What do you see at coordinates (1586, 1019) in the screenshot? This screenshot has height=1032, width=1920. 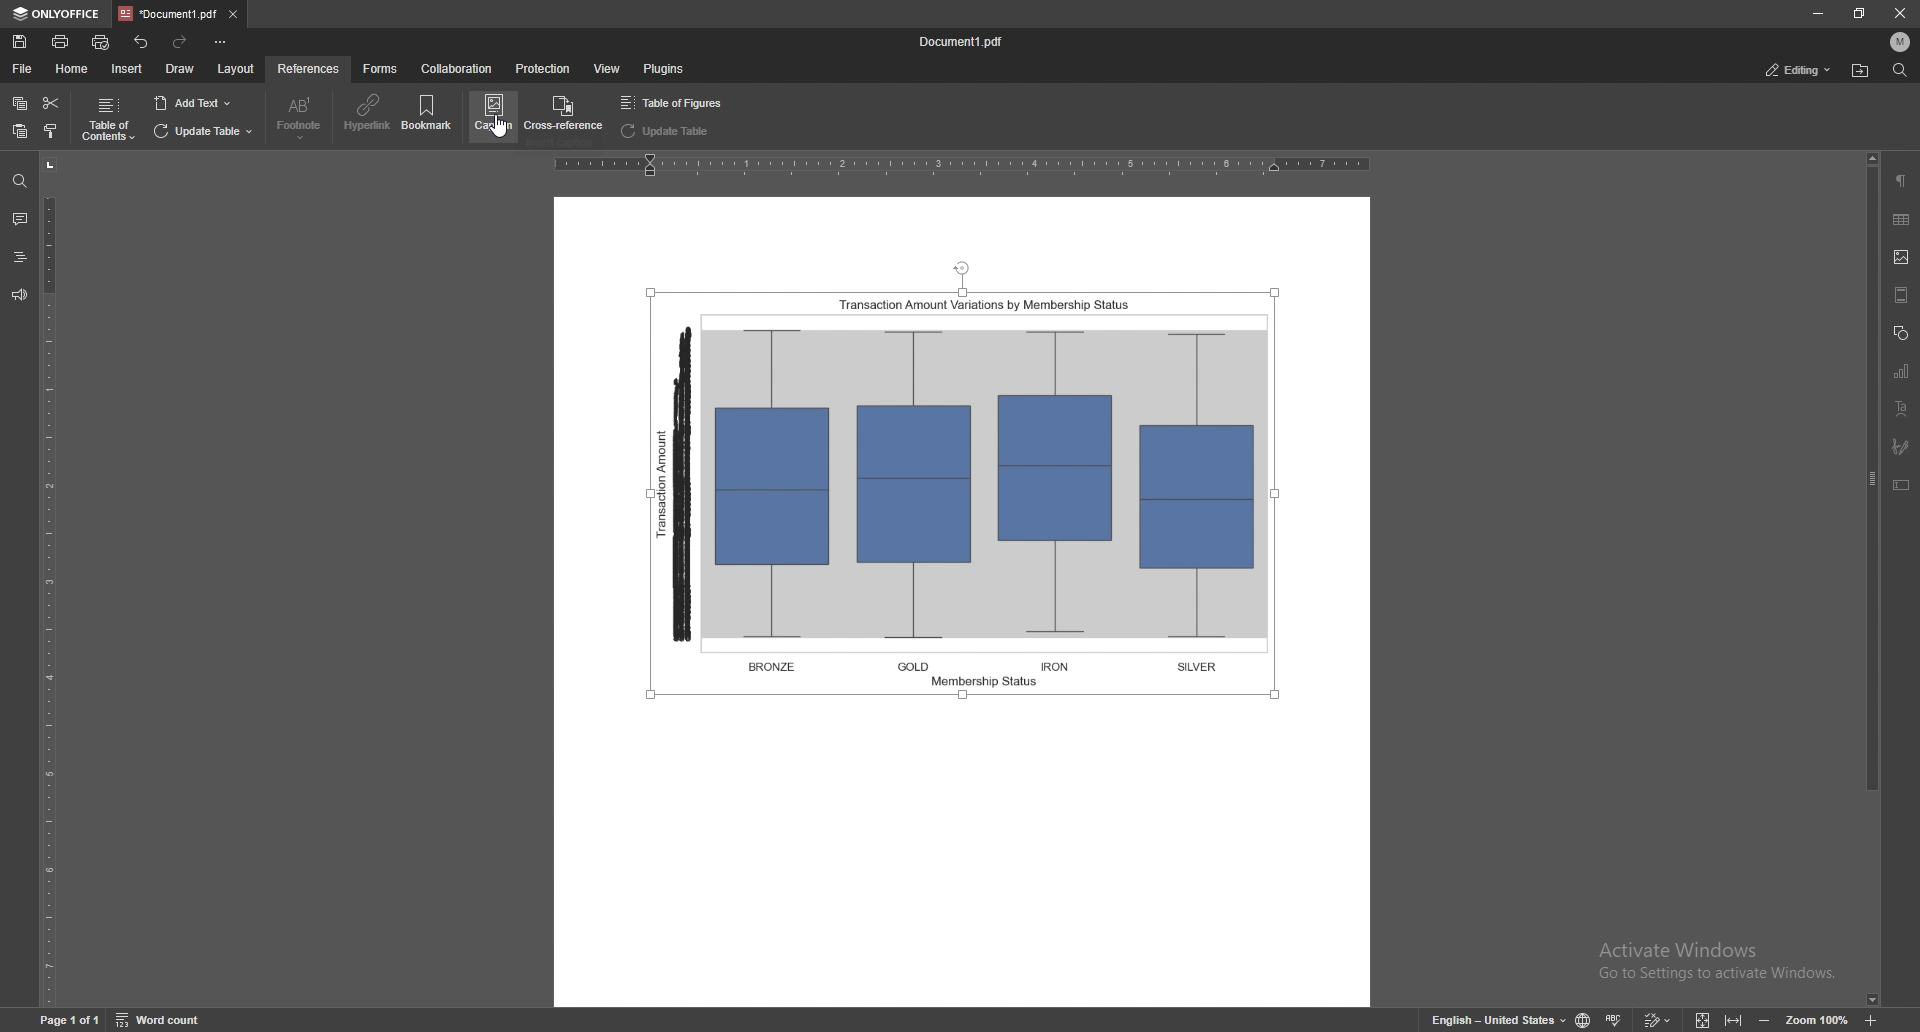 I see `change doc language` at bounding box center [1586, 1019].